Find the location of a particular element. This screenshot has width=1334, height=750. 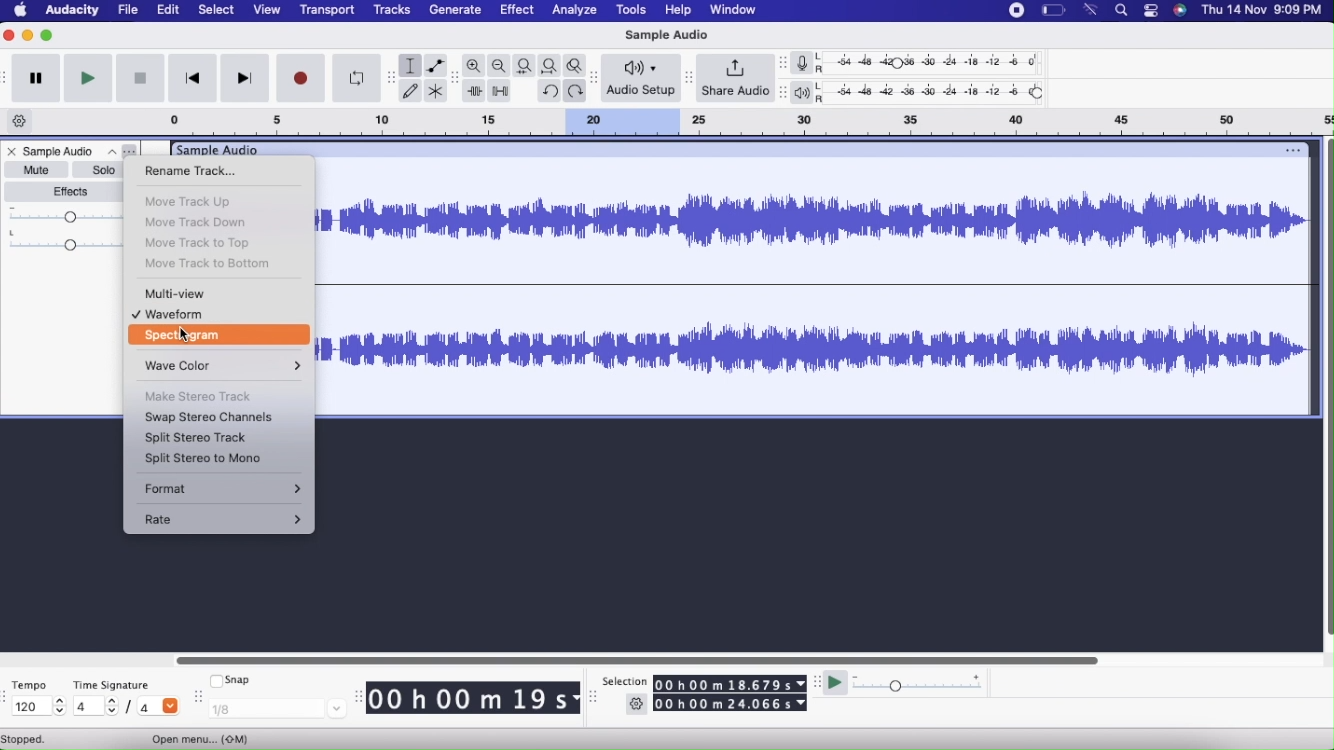

Options is located at coordinates (121, 150).